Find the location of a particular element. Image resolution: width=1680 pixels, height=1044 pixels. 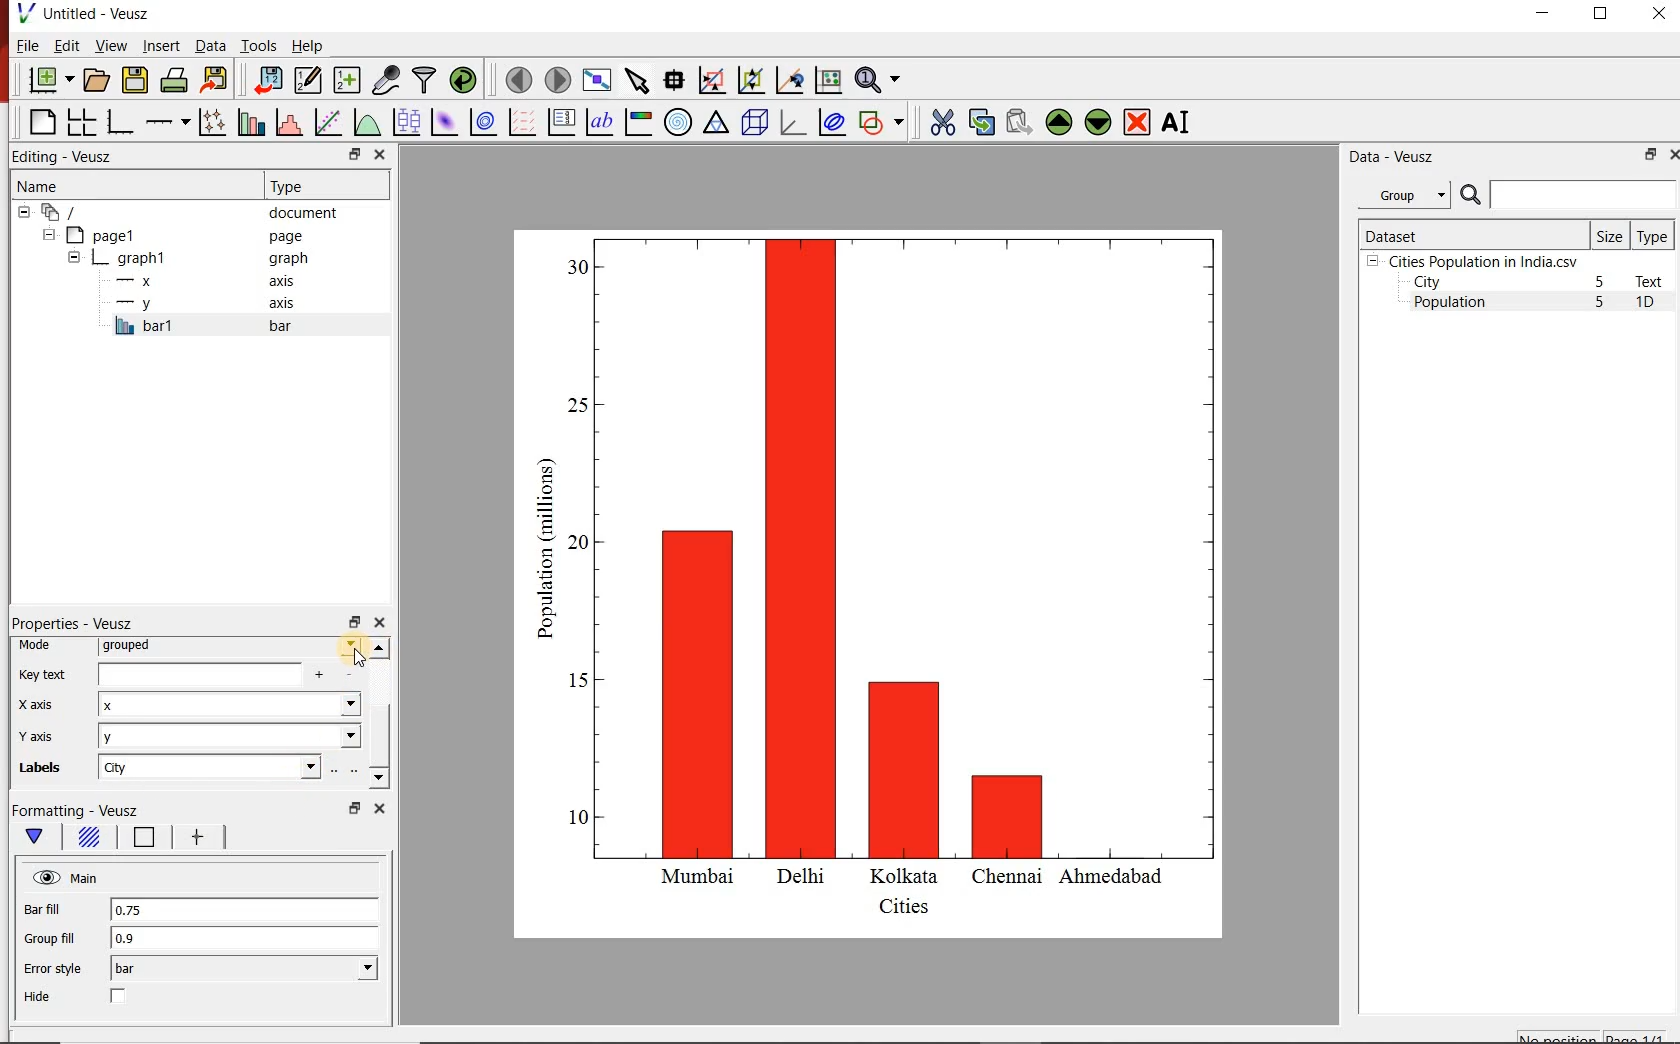

remove the selected widgets is located at coordinates (1139, 122).